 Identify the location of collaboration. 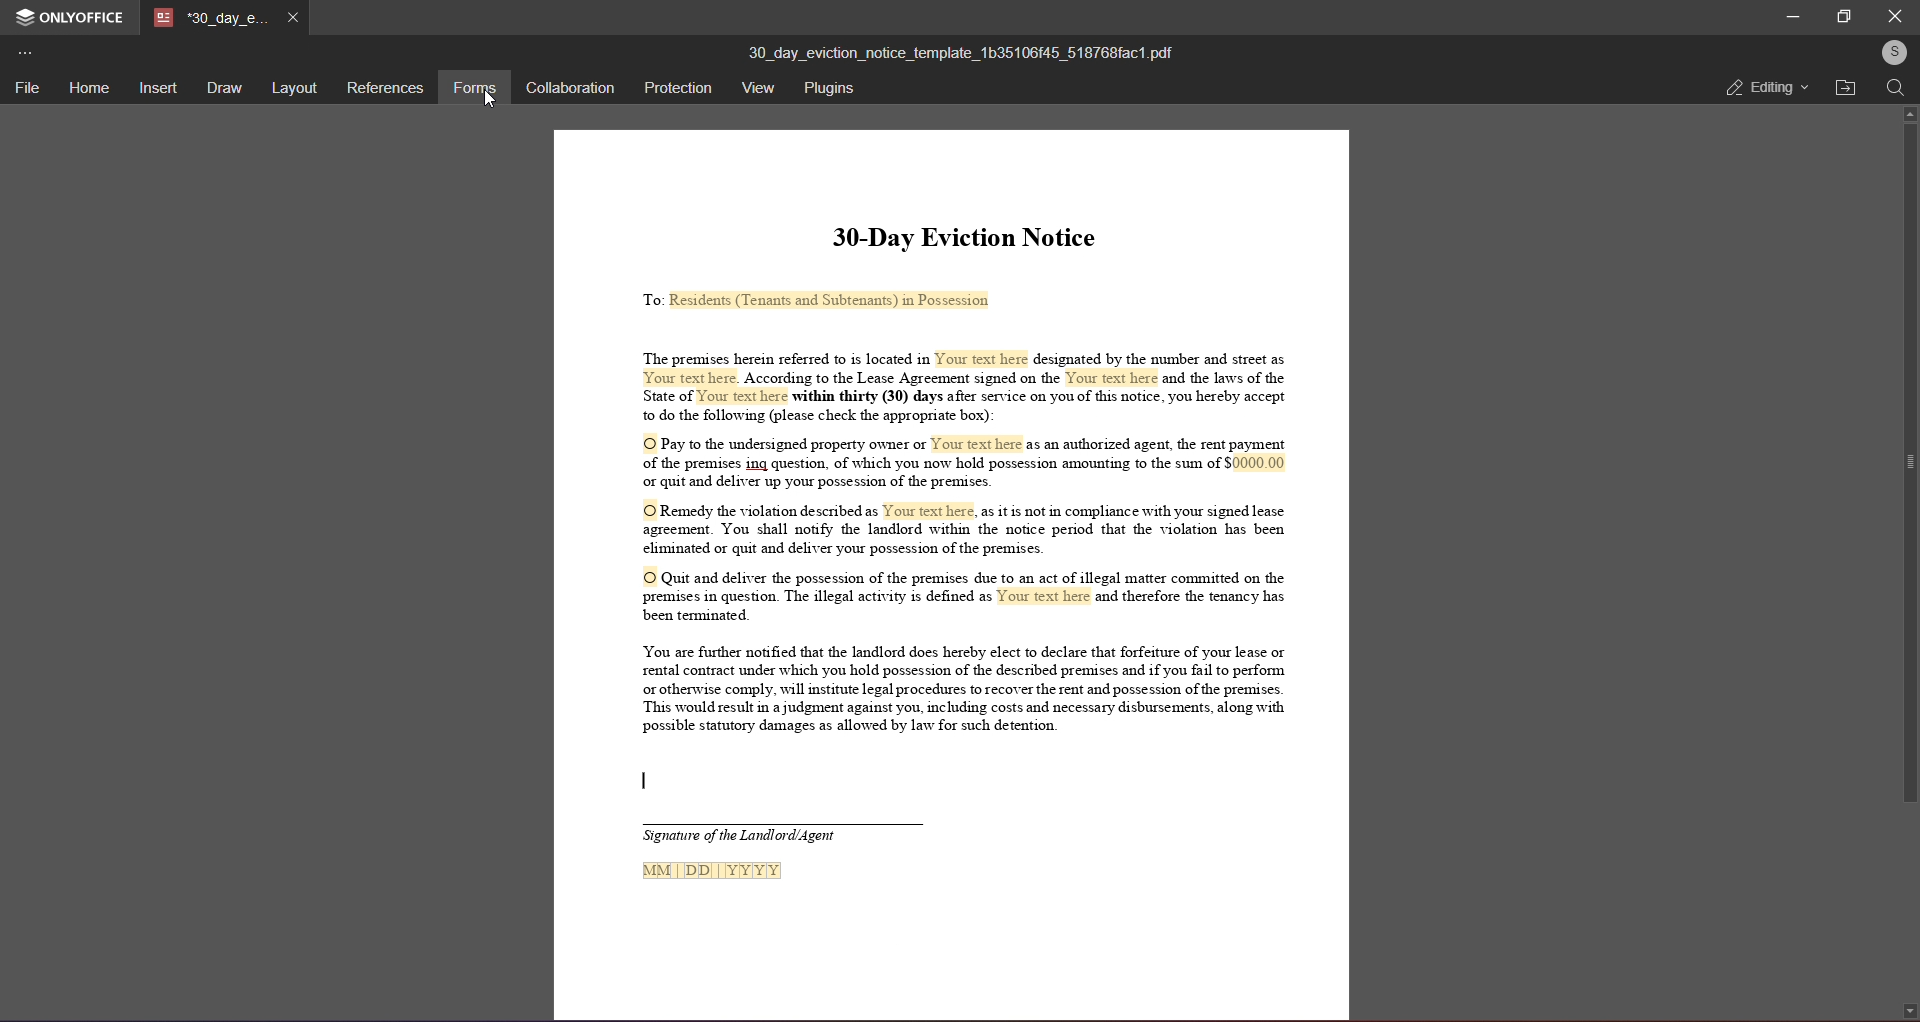
(573, 85).